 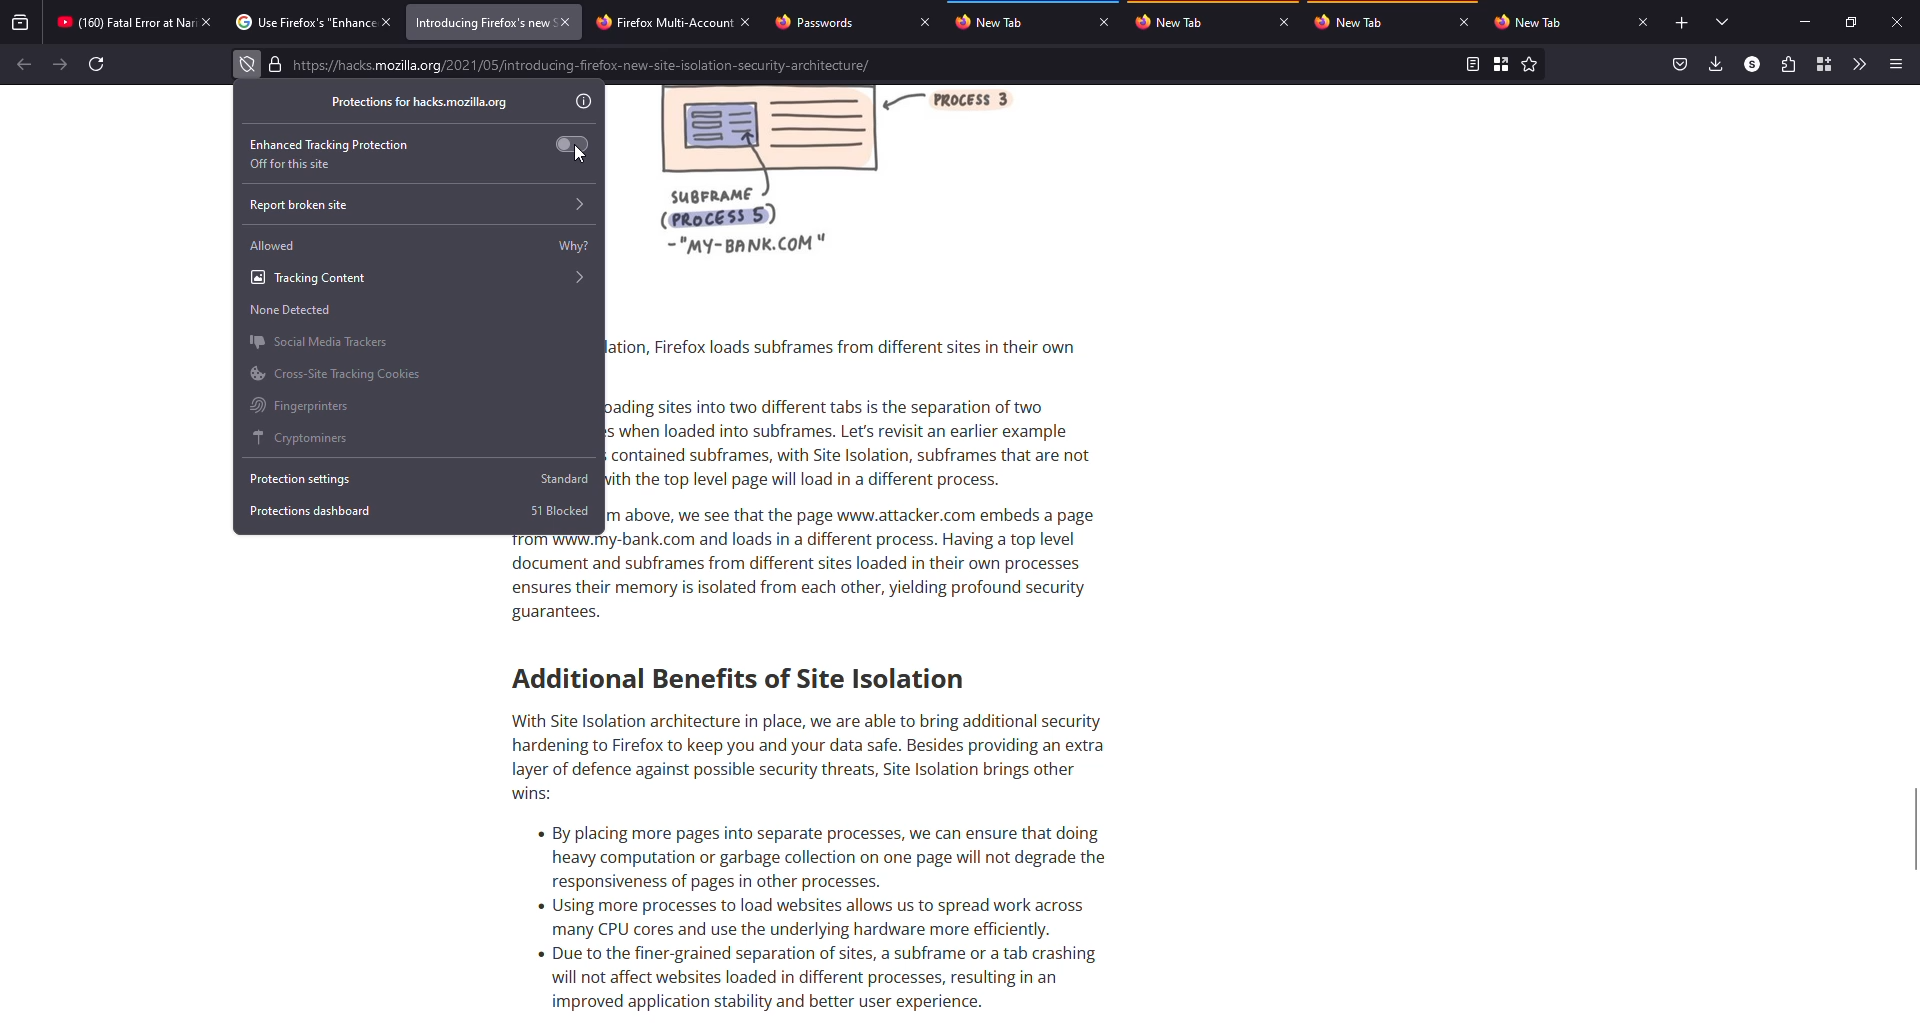 I want to click on tab, so click(x=997, y=22).